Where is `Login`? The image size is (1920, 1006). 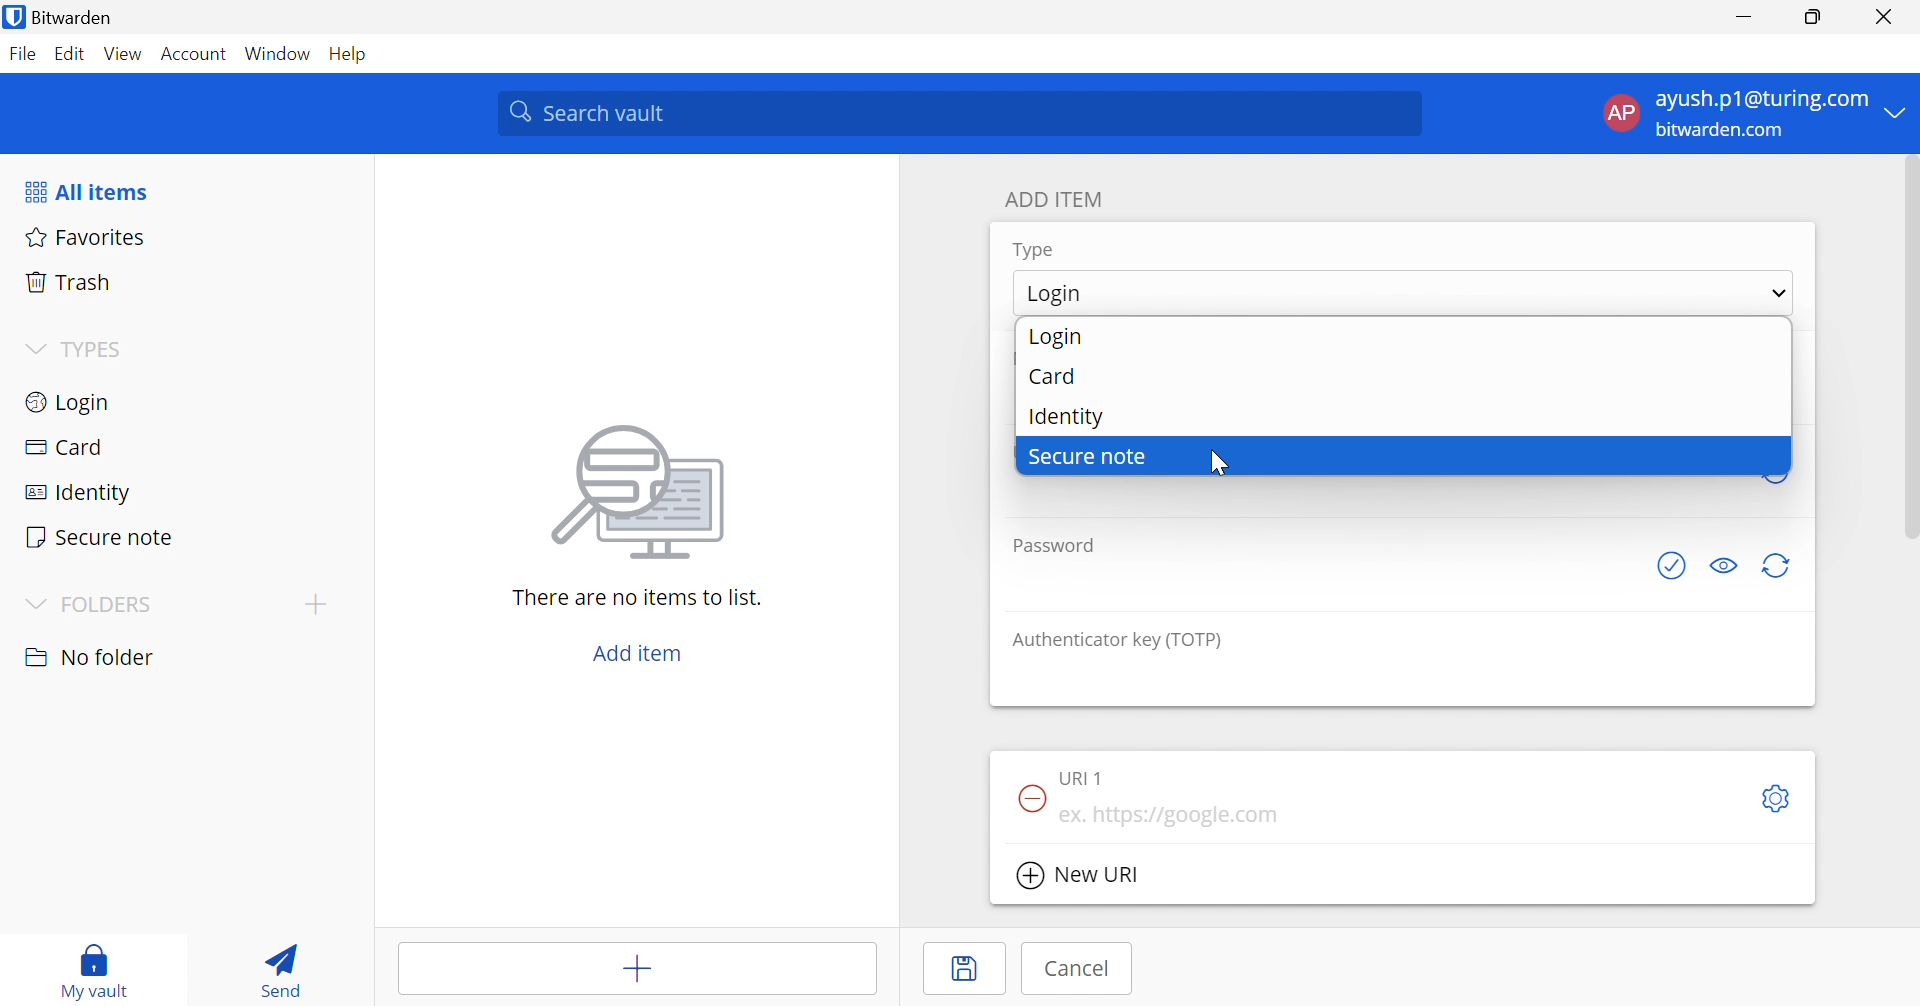 Login is located at coordinates (1402, 336).